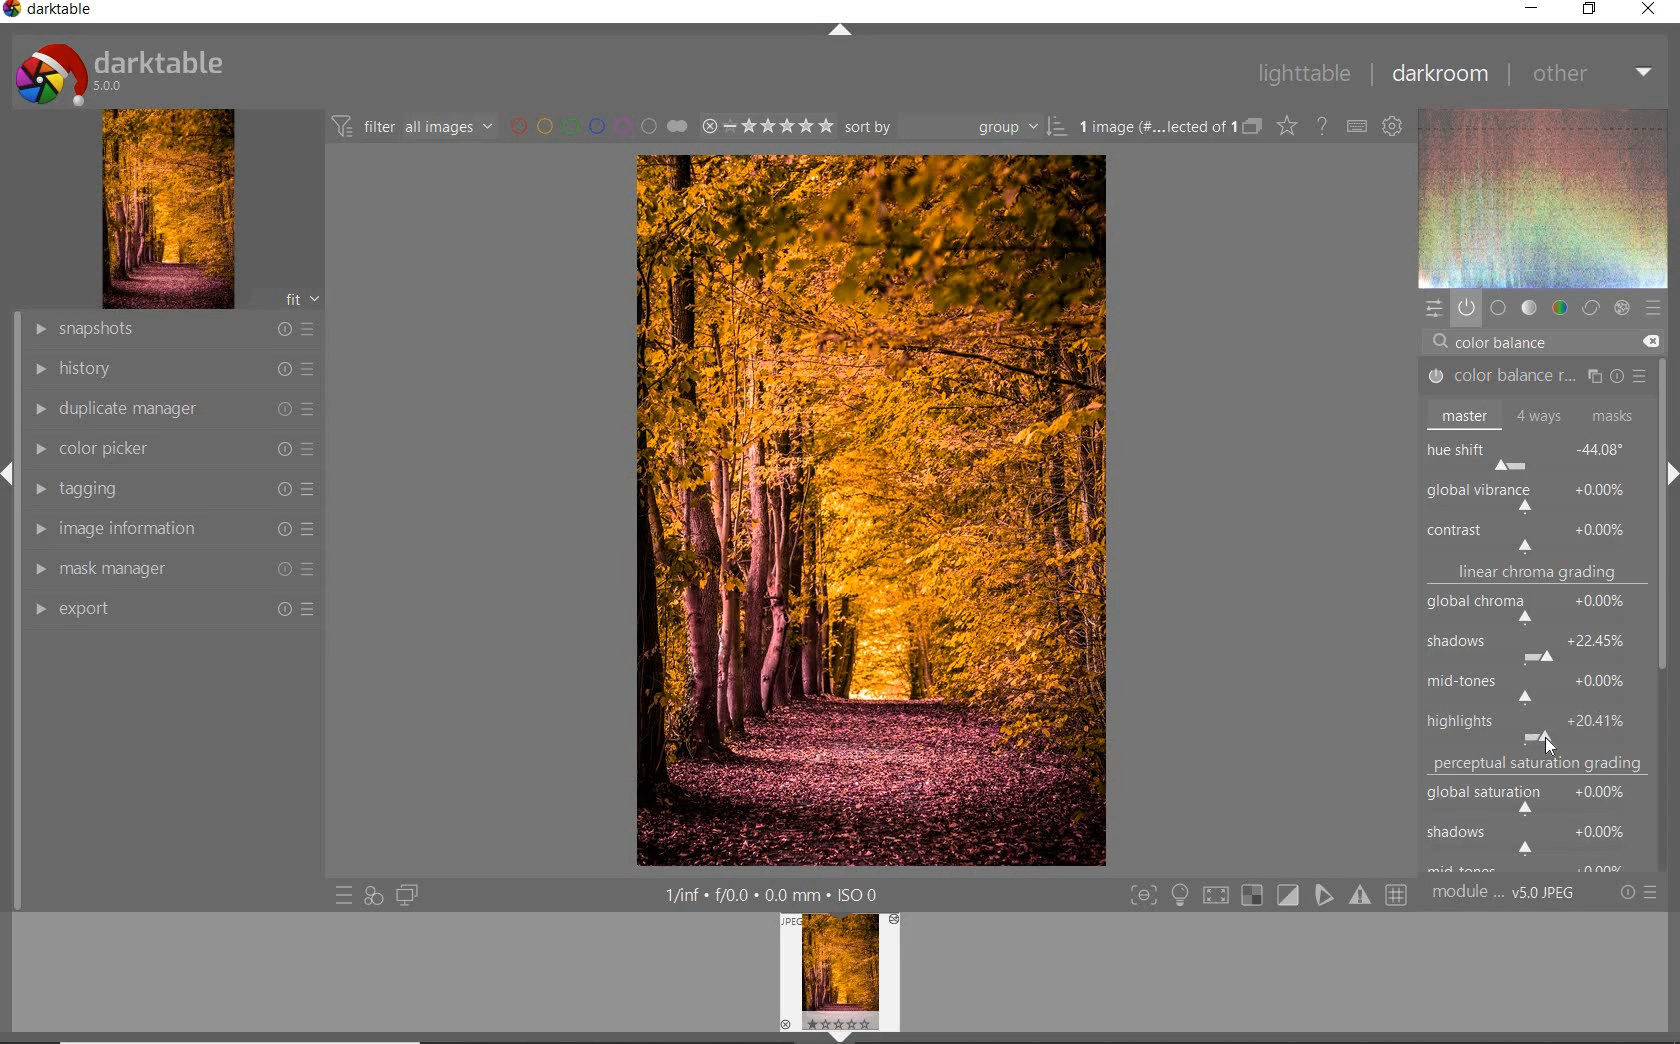 The width and height of the screenshot is (1680, 1044). I want to click on DELETE, so click(1650, 341).